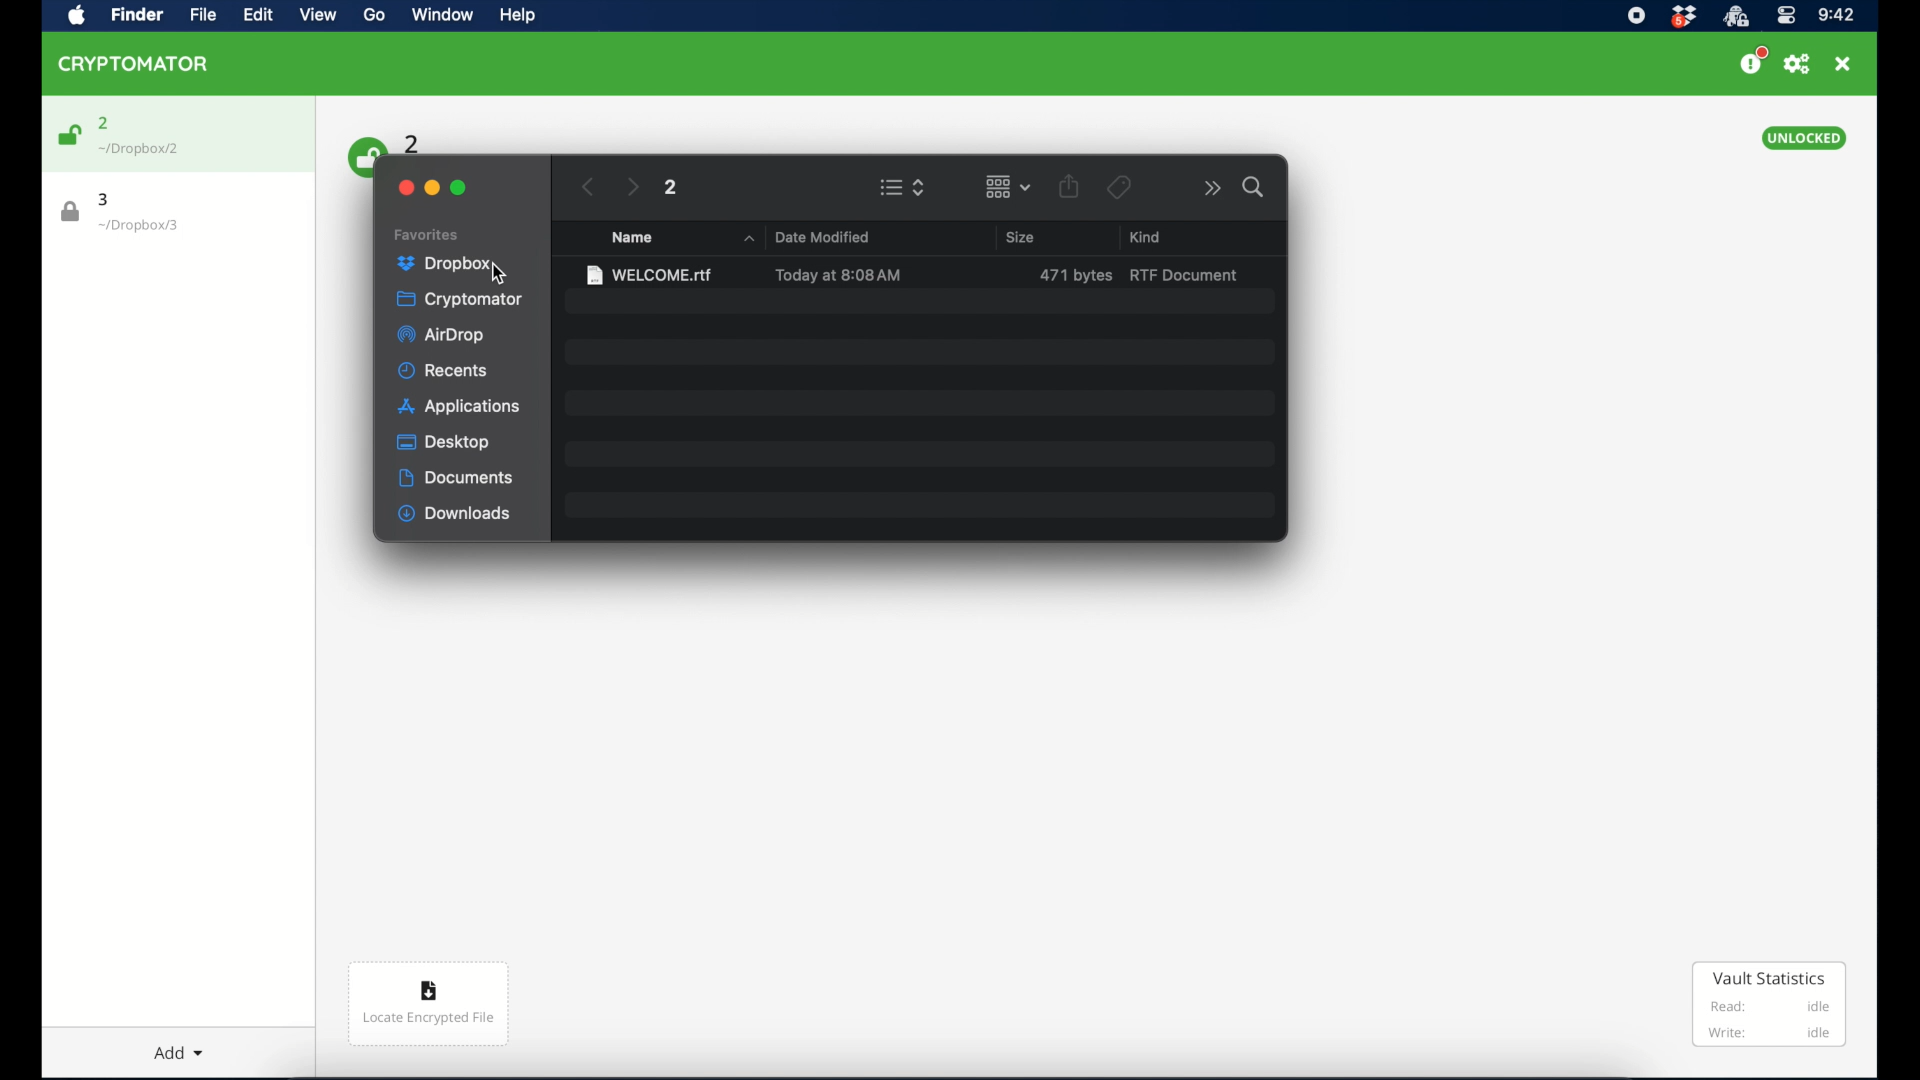 This screenshot has height=1080, width=1920. Describe the element at coordinates (1843, 64) in the screenshot. I see `close` at that location.